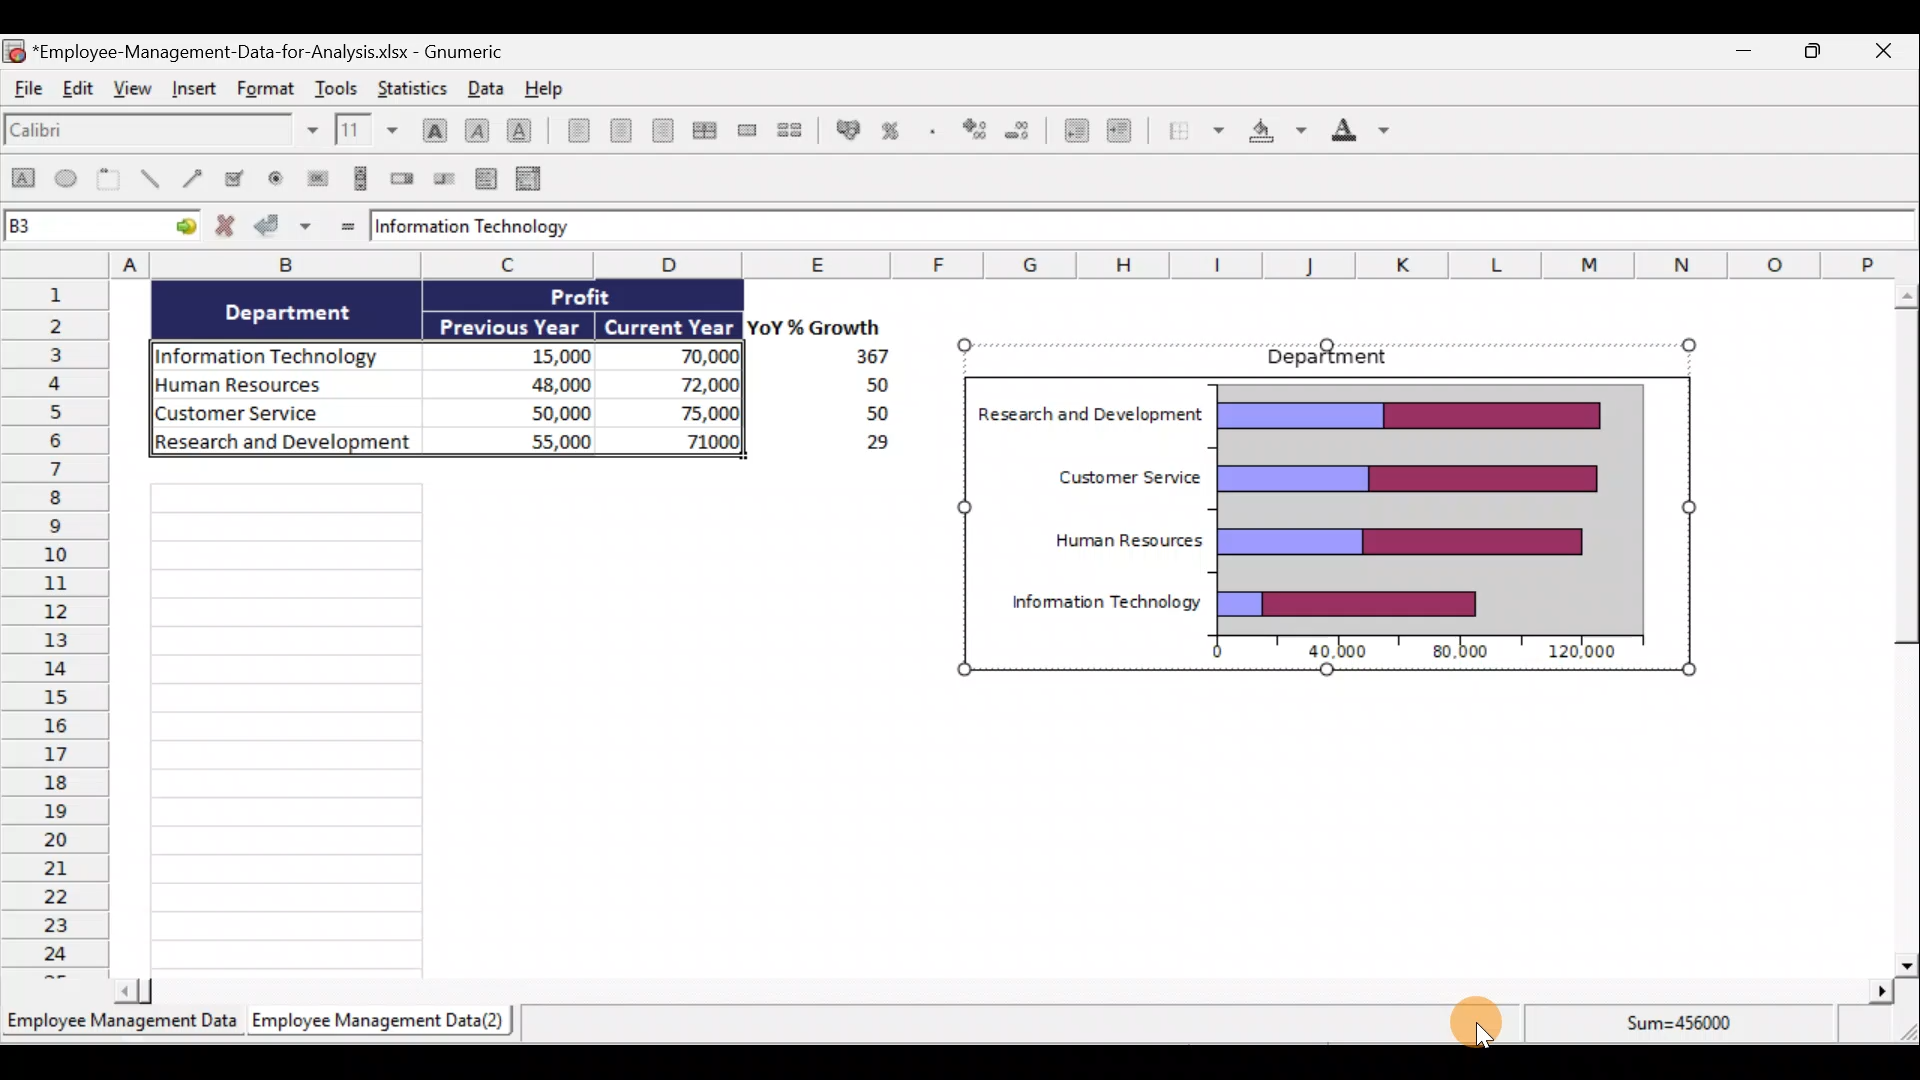  What do you see at coordinates (1120, 134) in the screenshot?
I see `Increase indent and align contents to the right` at bounding box center [1120, 134].